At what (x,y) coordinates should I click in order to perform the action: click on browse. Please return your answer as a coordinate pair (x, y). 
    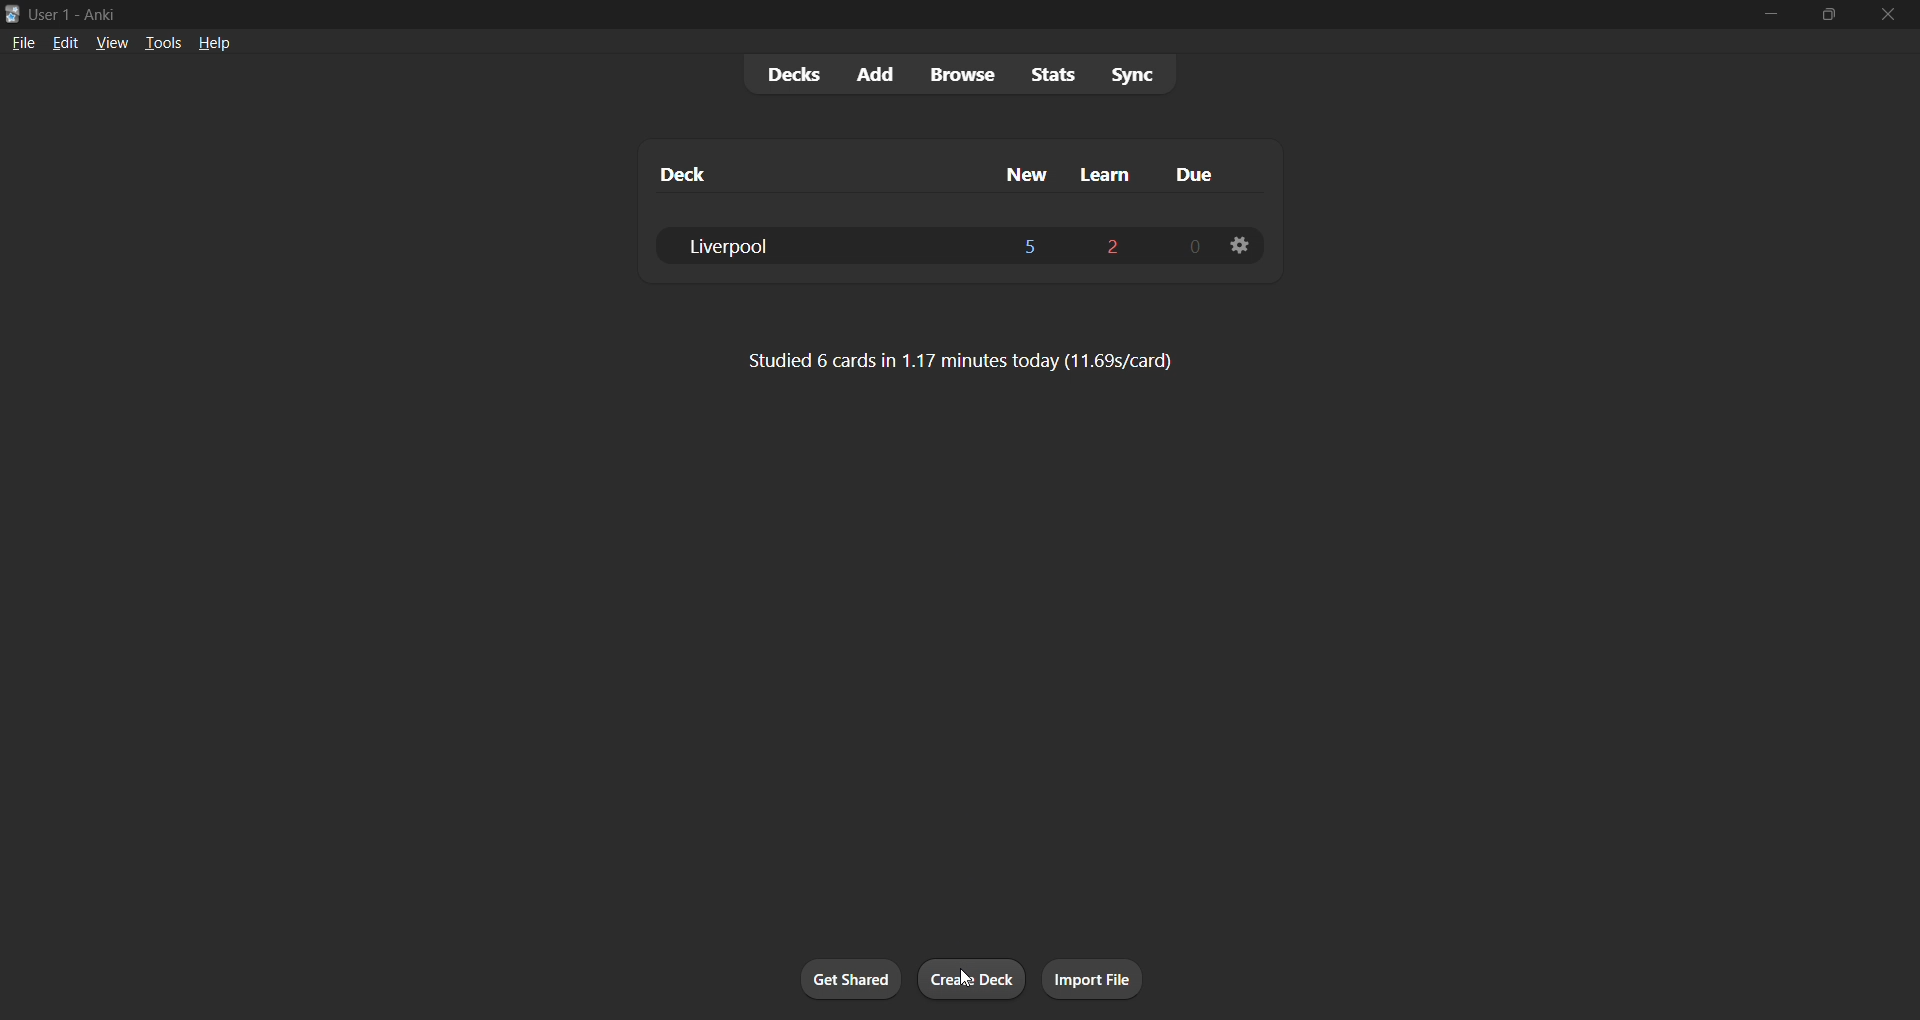
    Looking at the image, I should click on (959, 76).